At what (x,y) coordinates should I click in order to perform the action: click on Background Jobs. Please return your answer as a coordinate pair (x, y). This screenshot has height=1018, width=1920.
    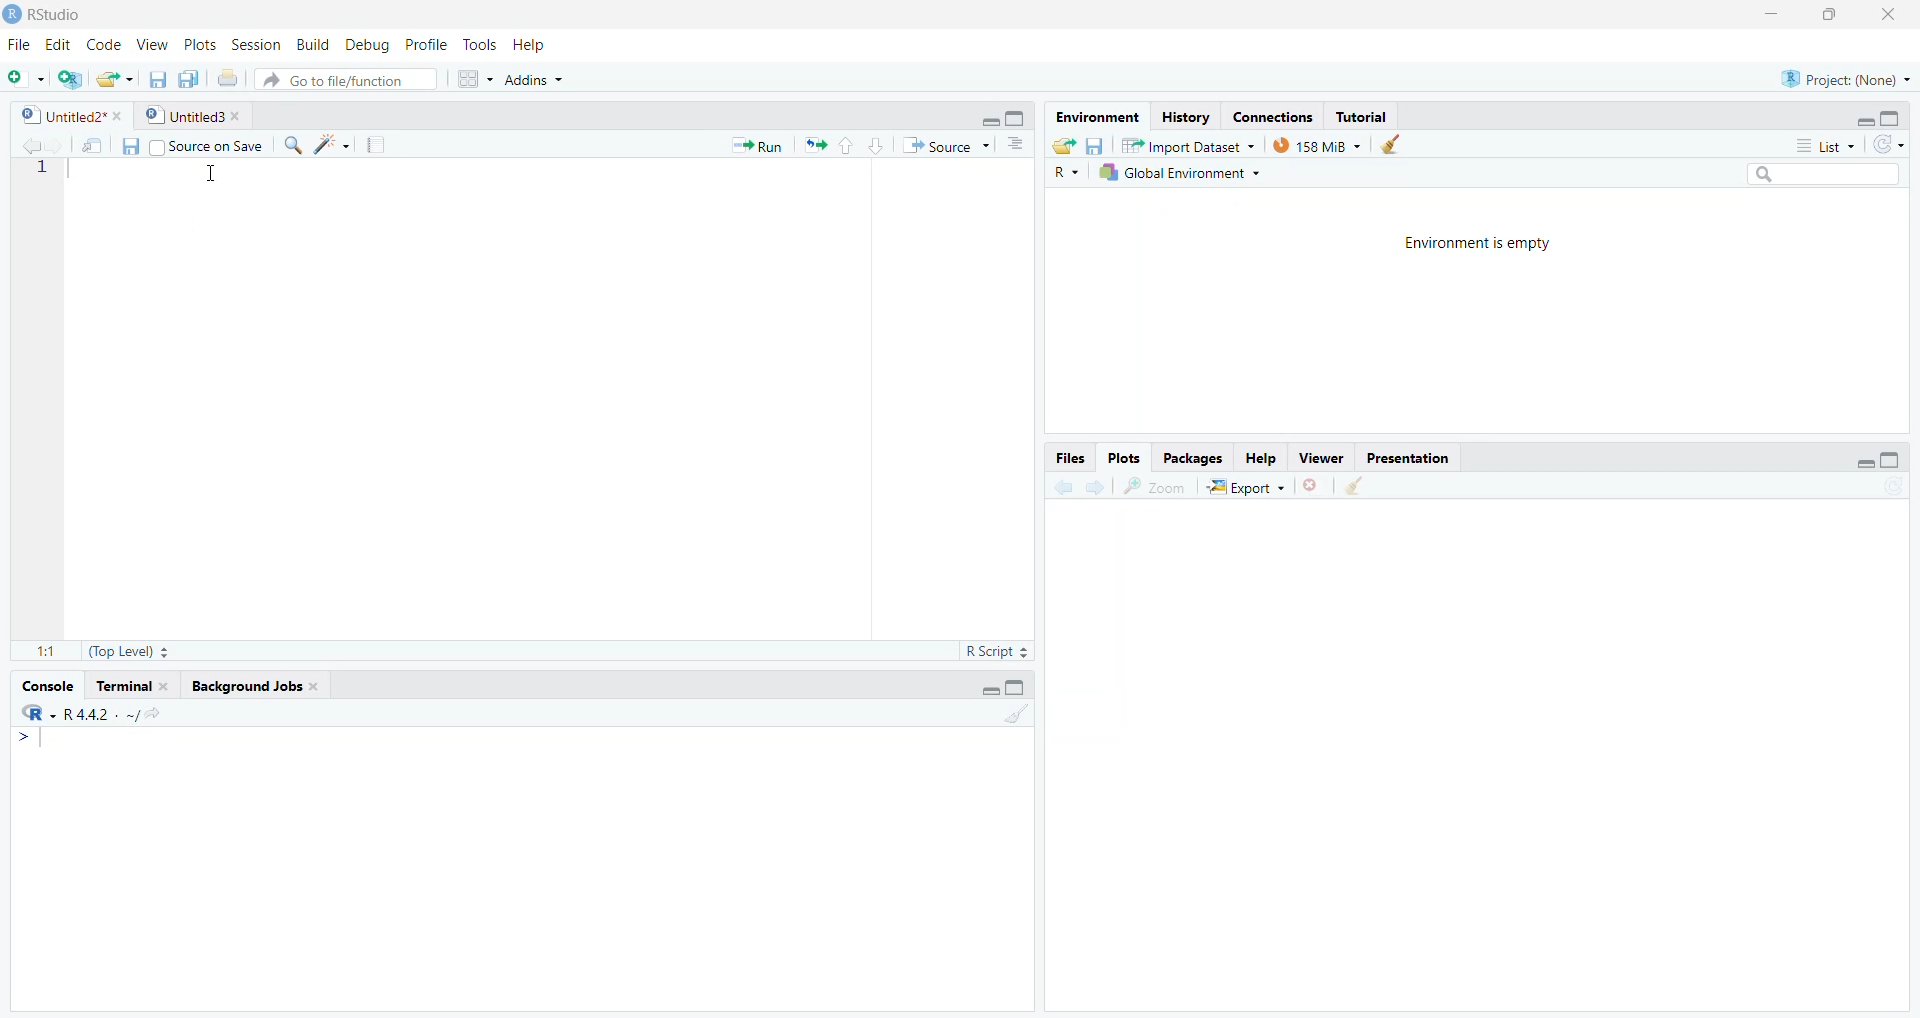
    Looking at the image, I should click on (266, 684).